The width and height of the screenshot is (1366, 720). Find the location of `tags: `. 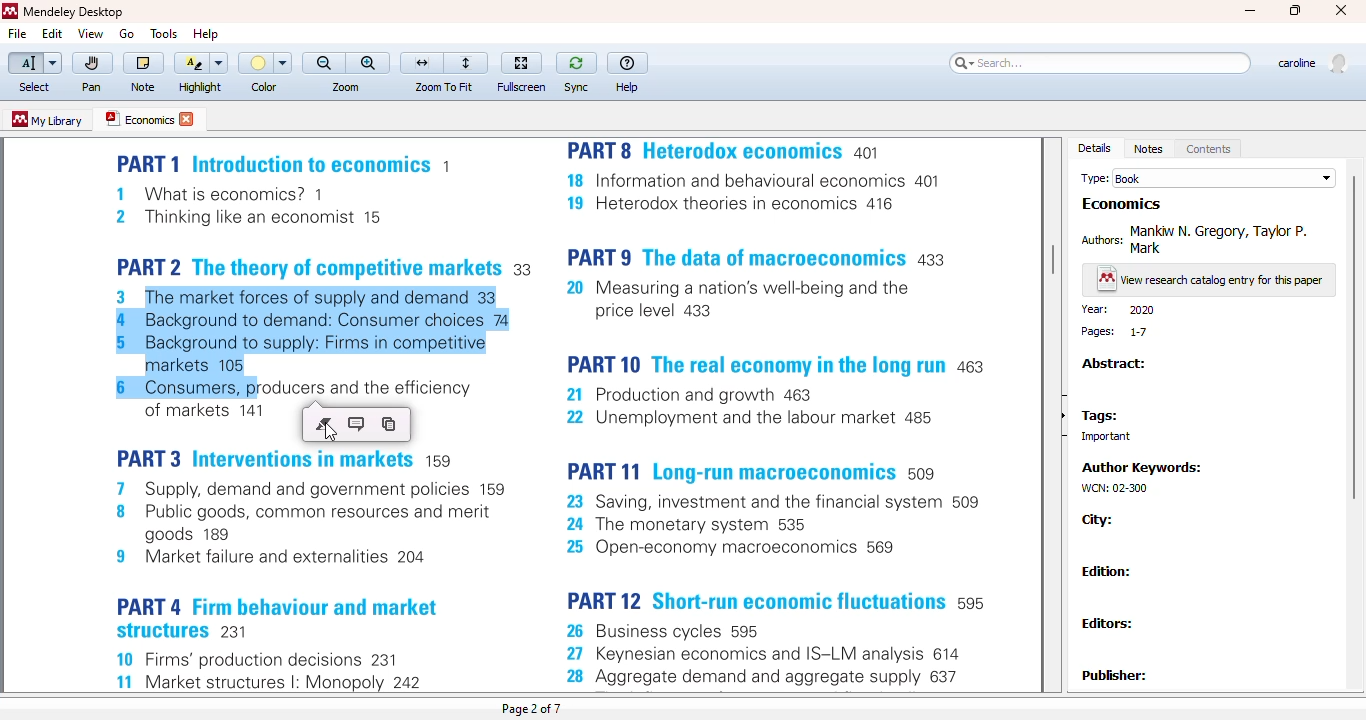

tags:  is located at coordinates (1099, 417).